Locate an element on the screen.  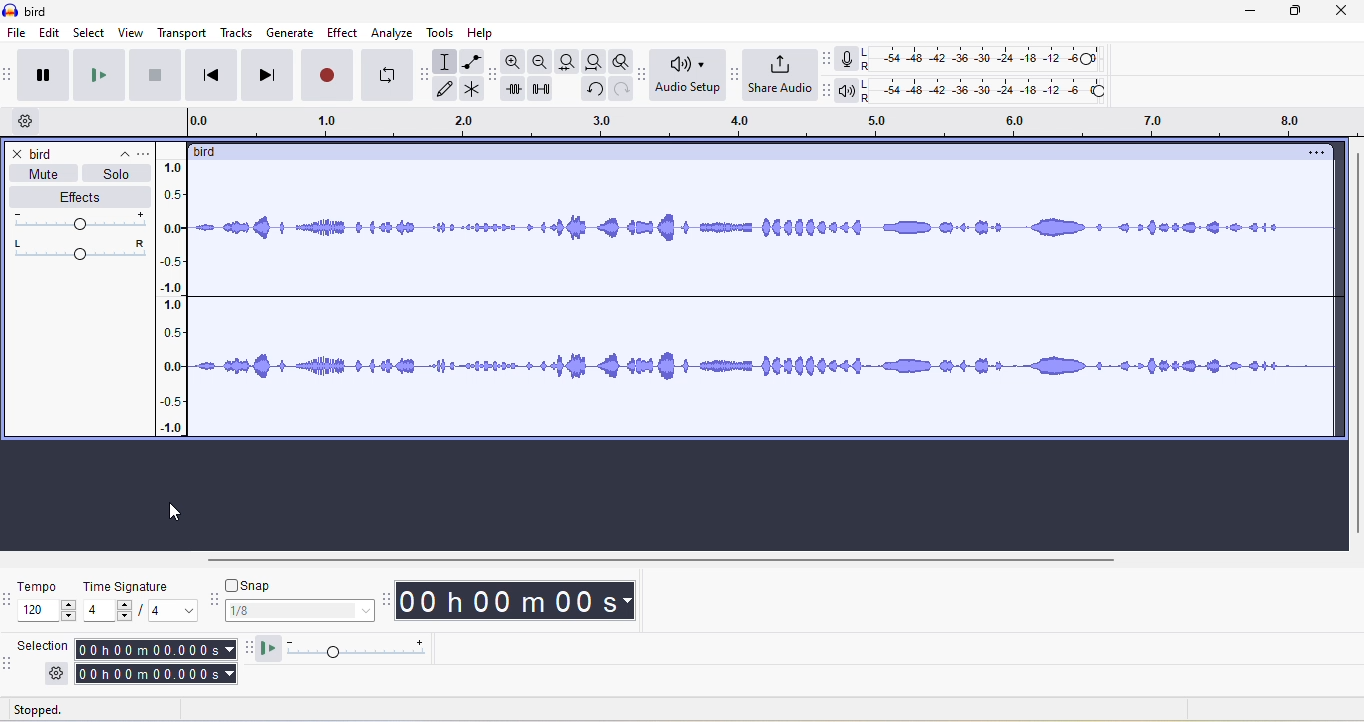
skip to start is located at coordinates (214, 75).